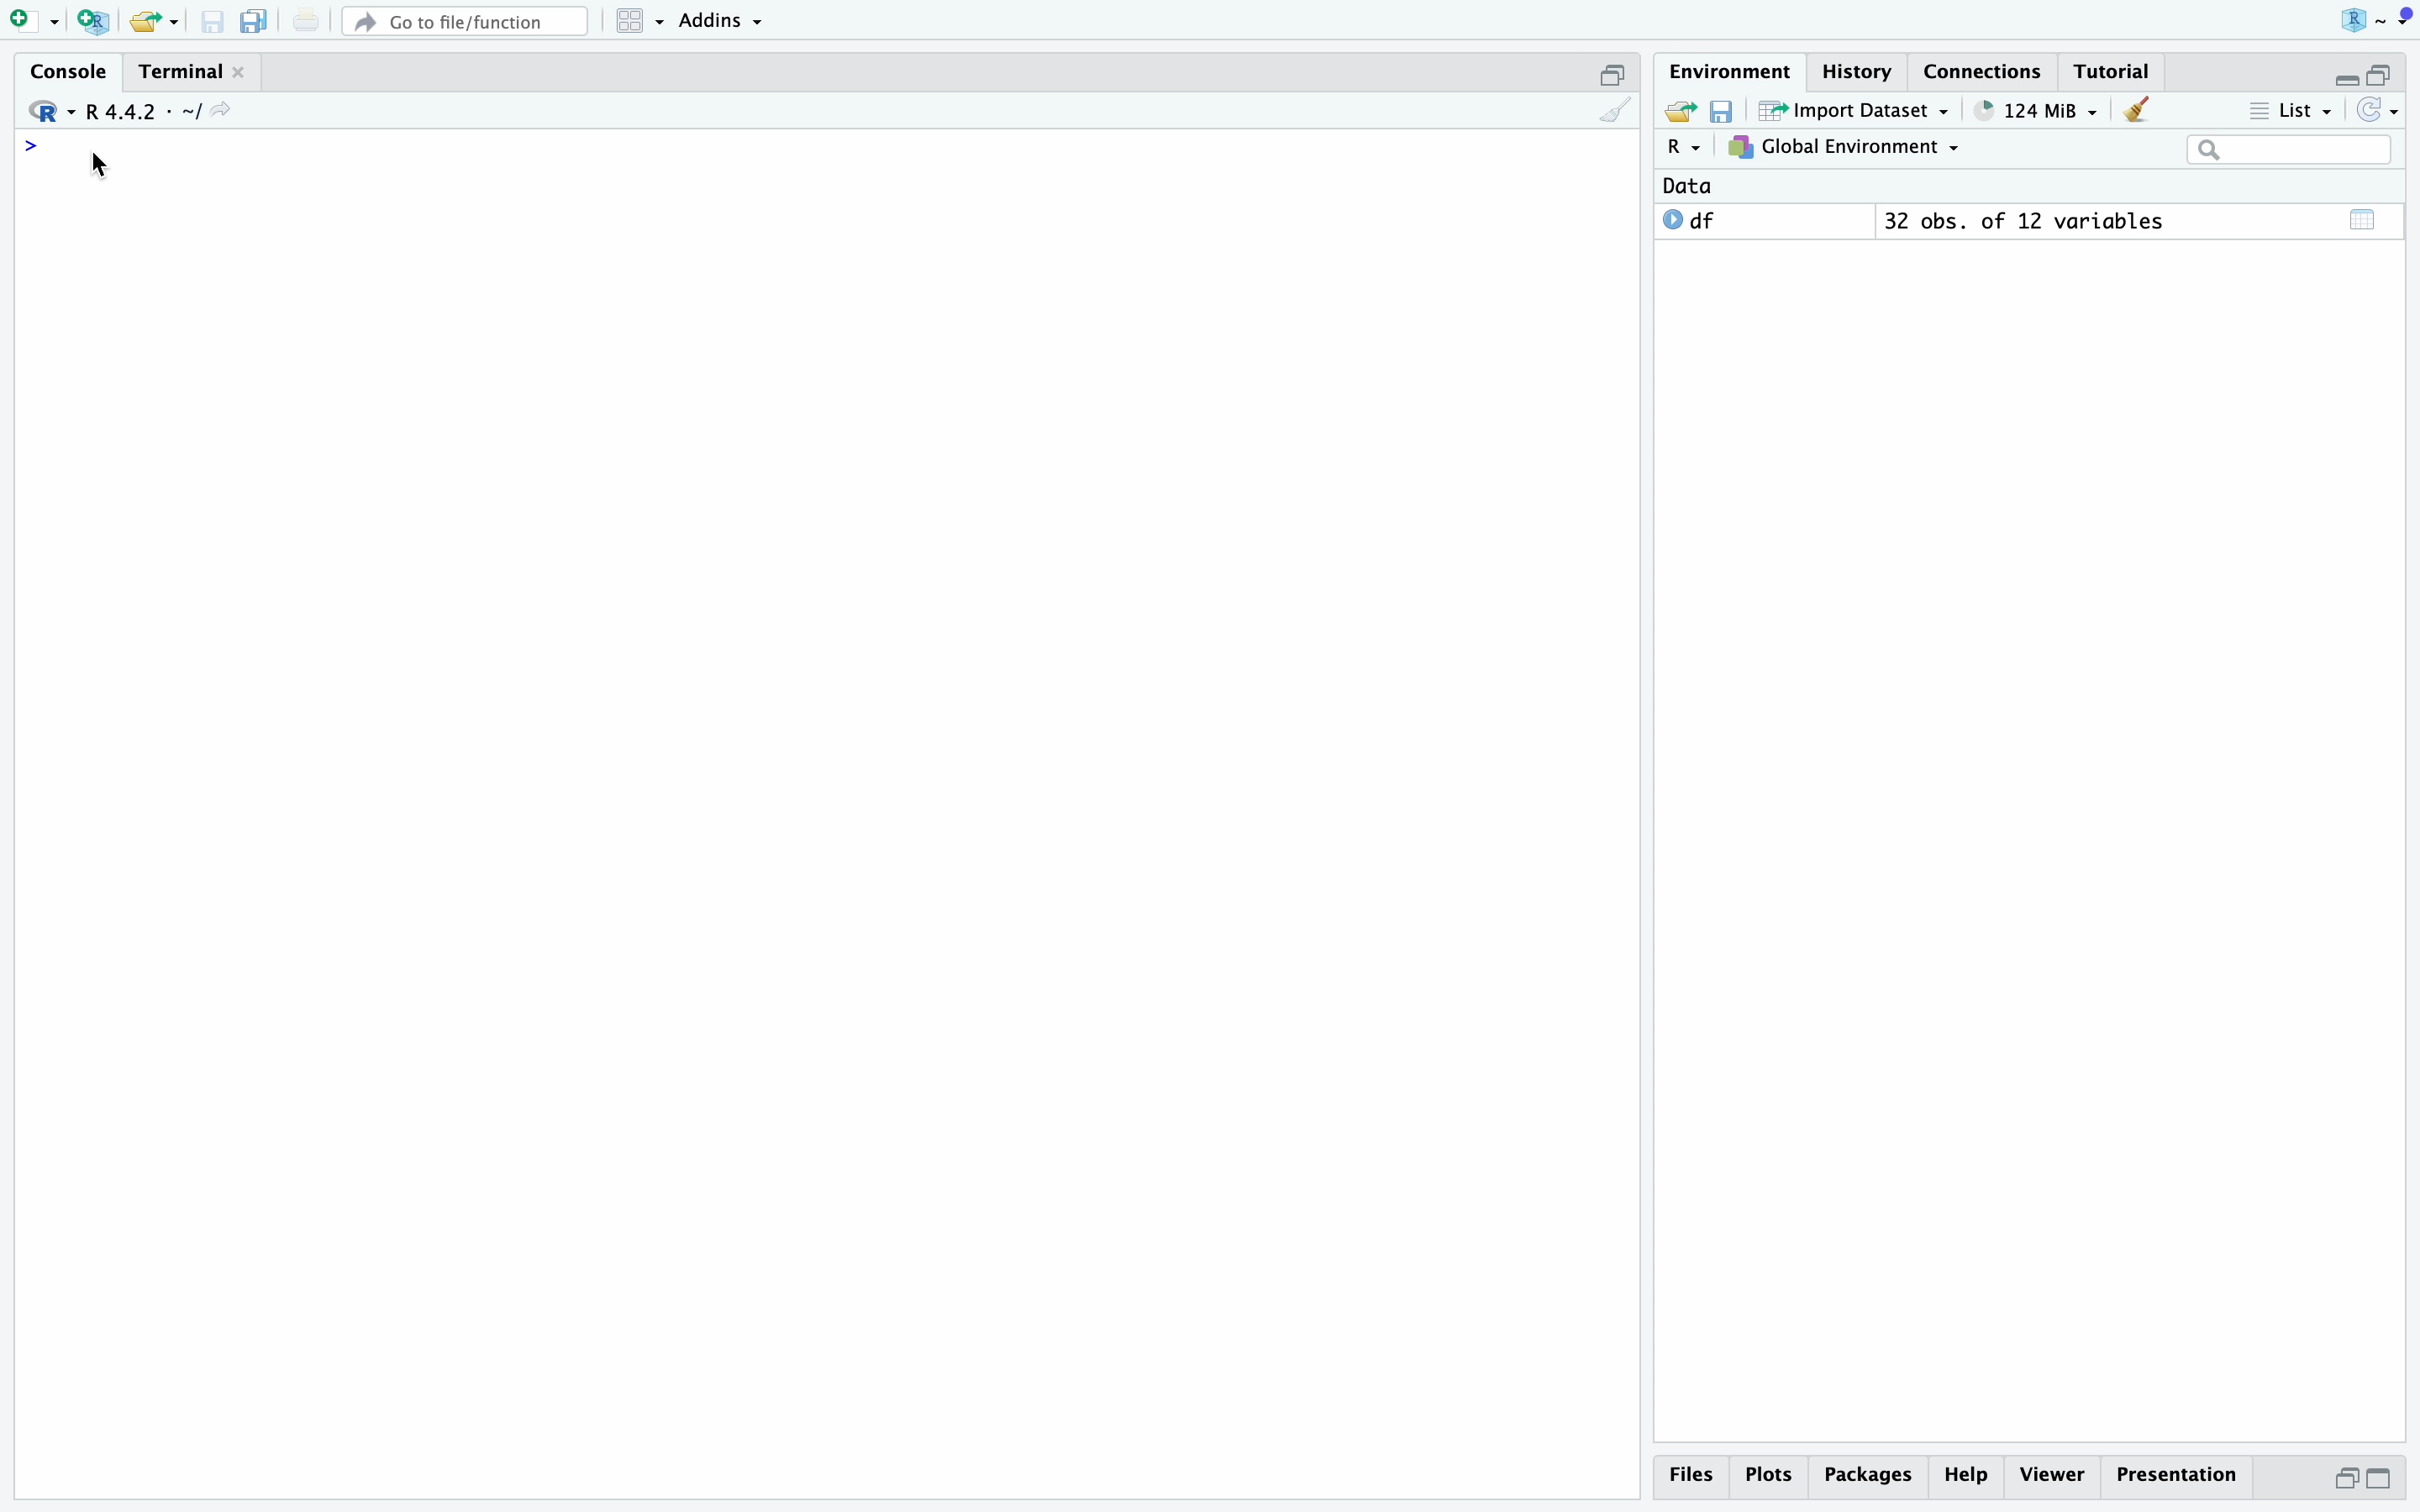  I want to click on close, so click(239, 71).